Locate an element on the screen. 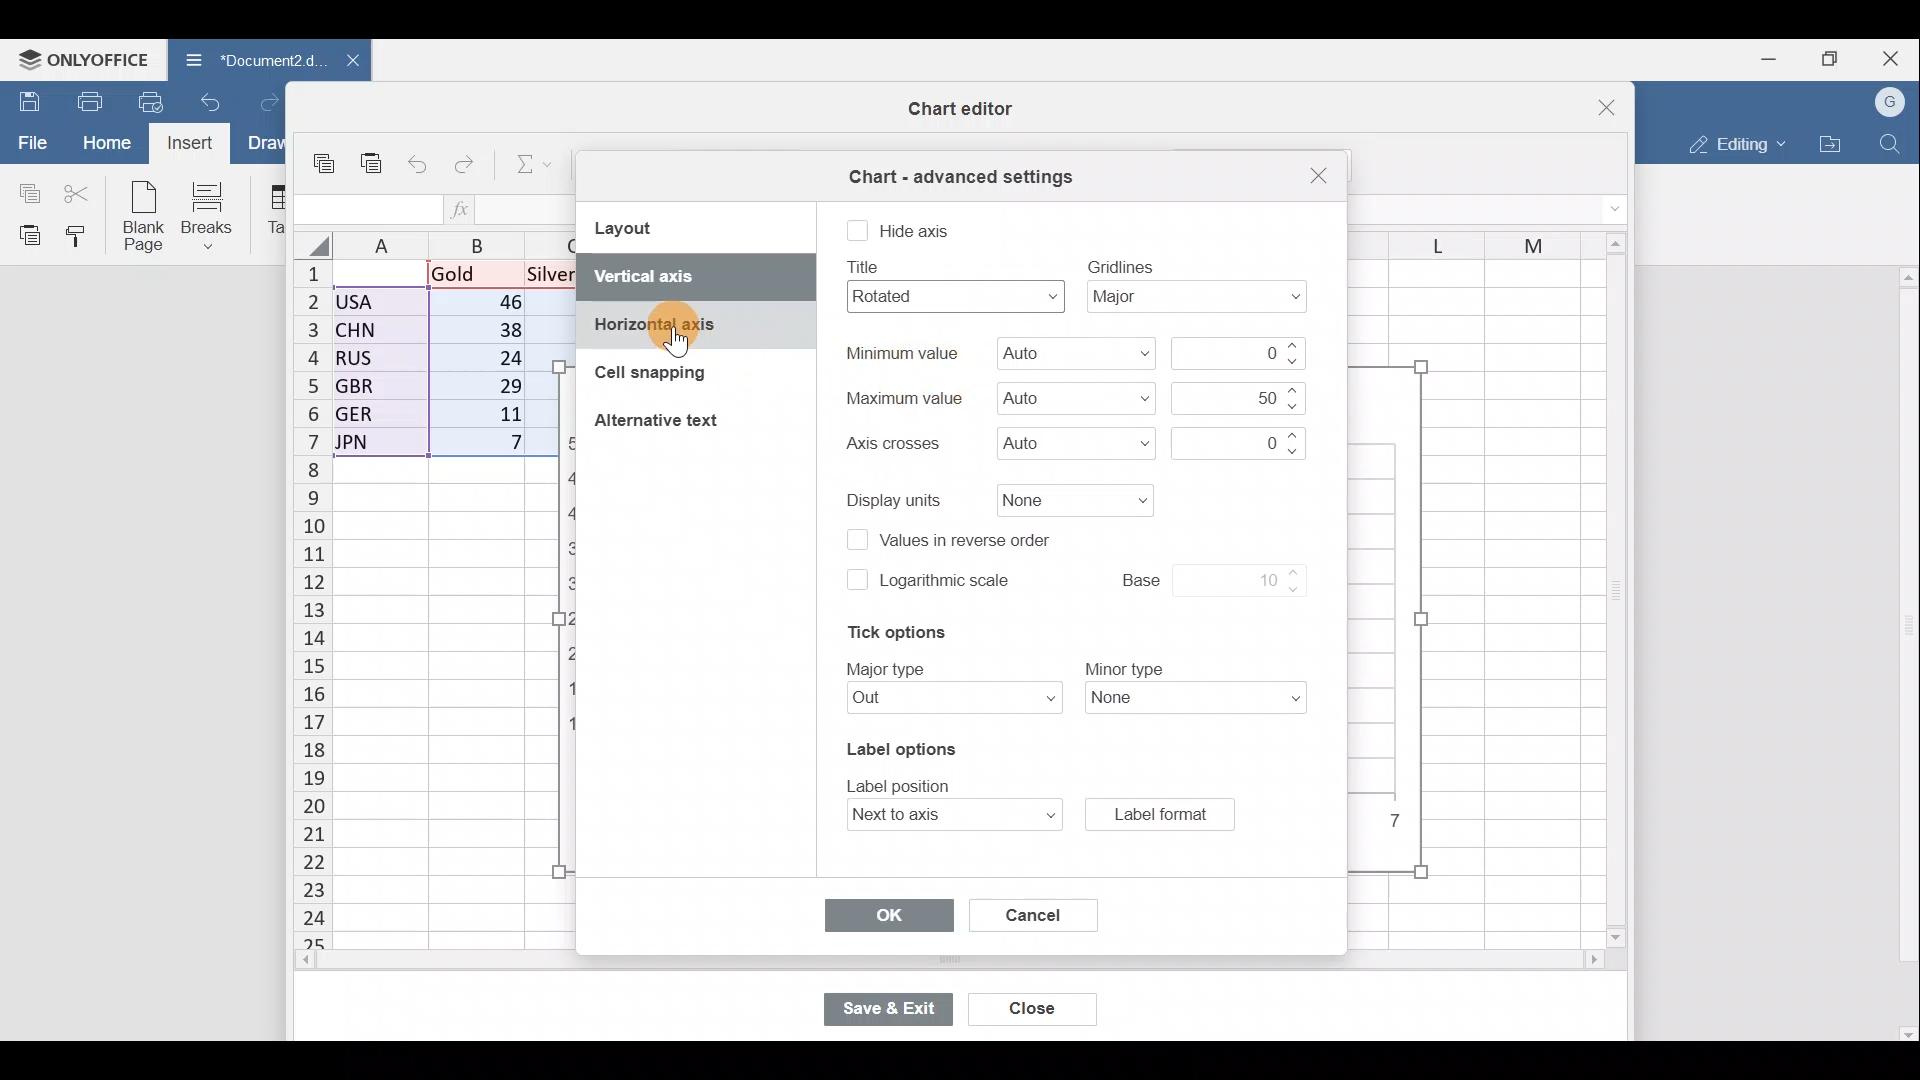  checkbox is located at coordinates (857, 232).